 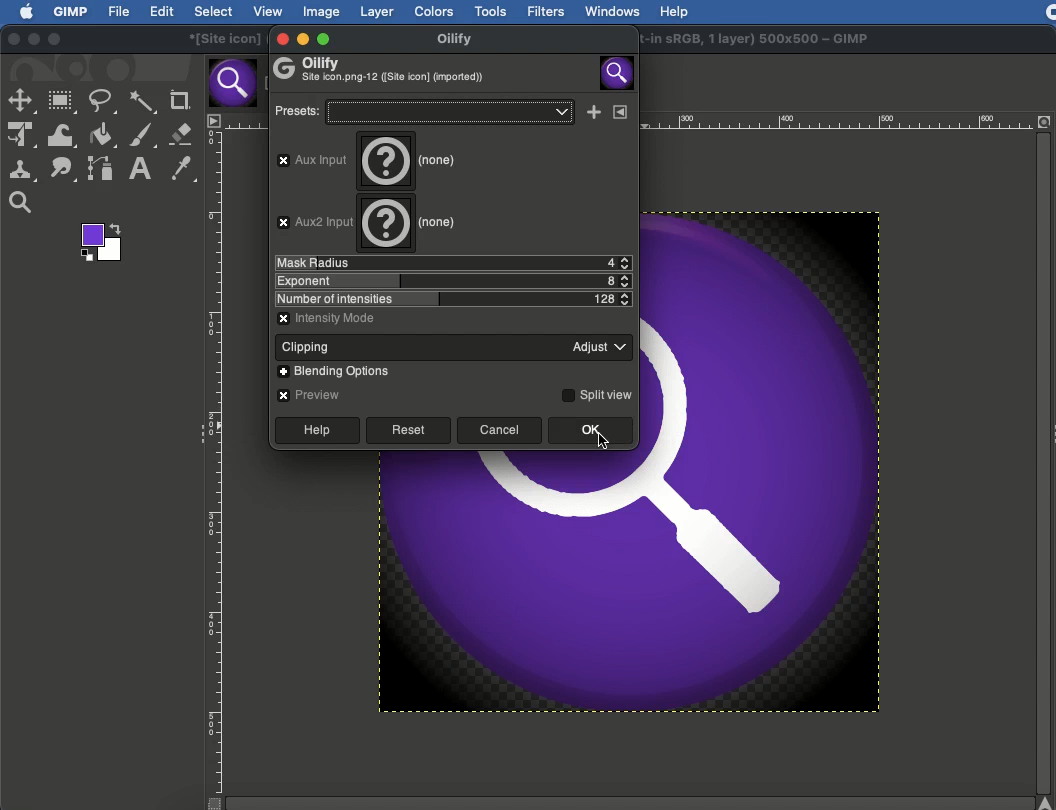 I want to click on Unified transformation, so click(x=21, y=136).